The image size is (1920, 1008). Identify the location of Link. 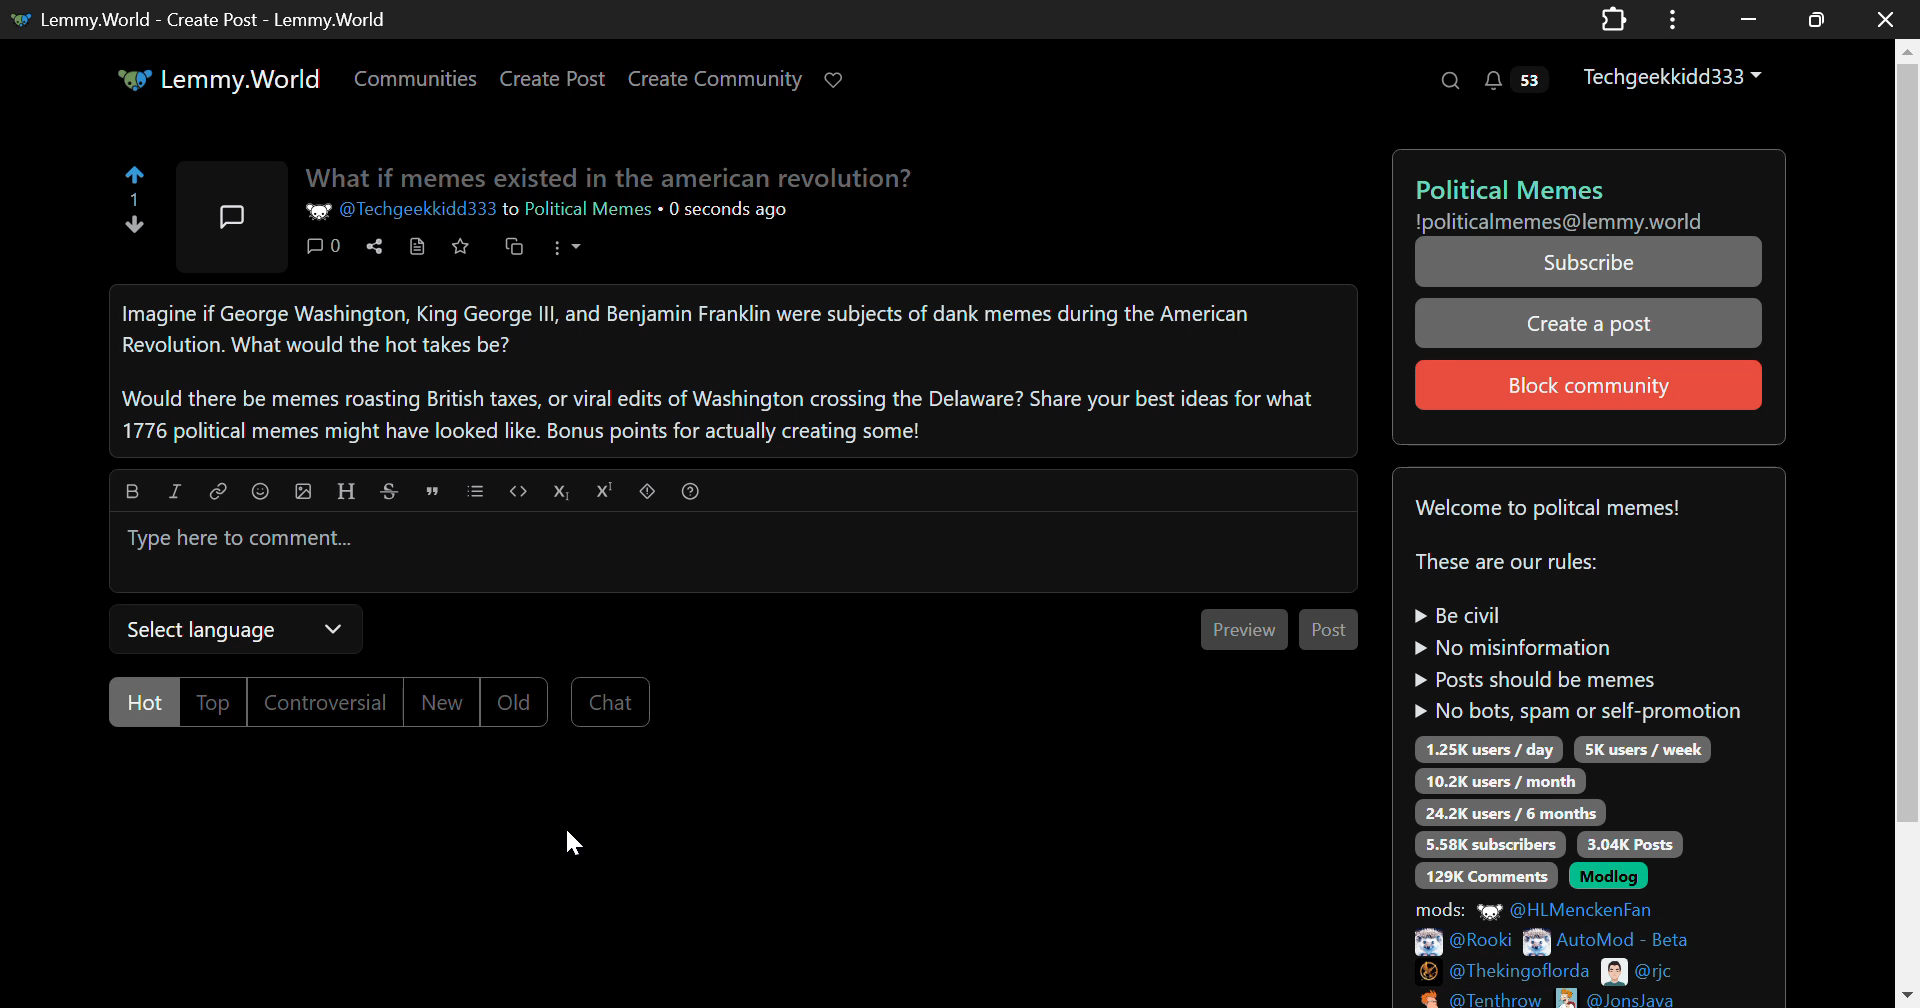
(218, 490).